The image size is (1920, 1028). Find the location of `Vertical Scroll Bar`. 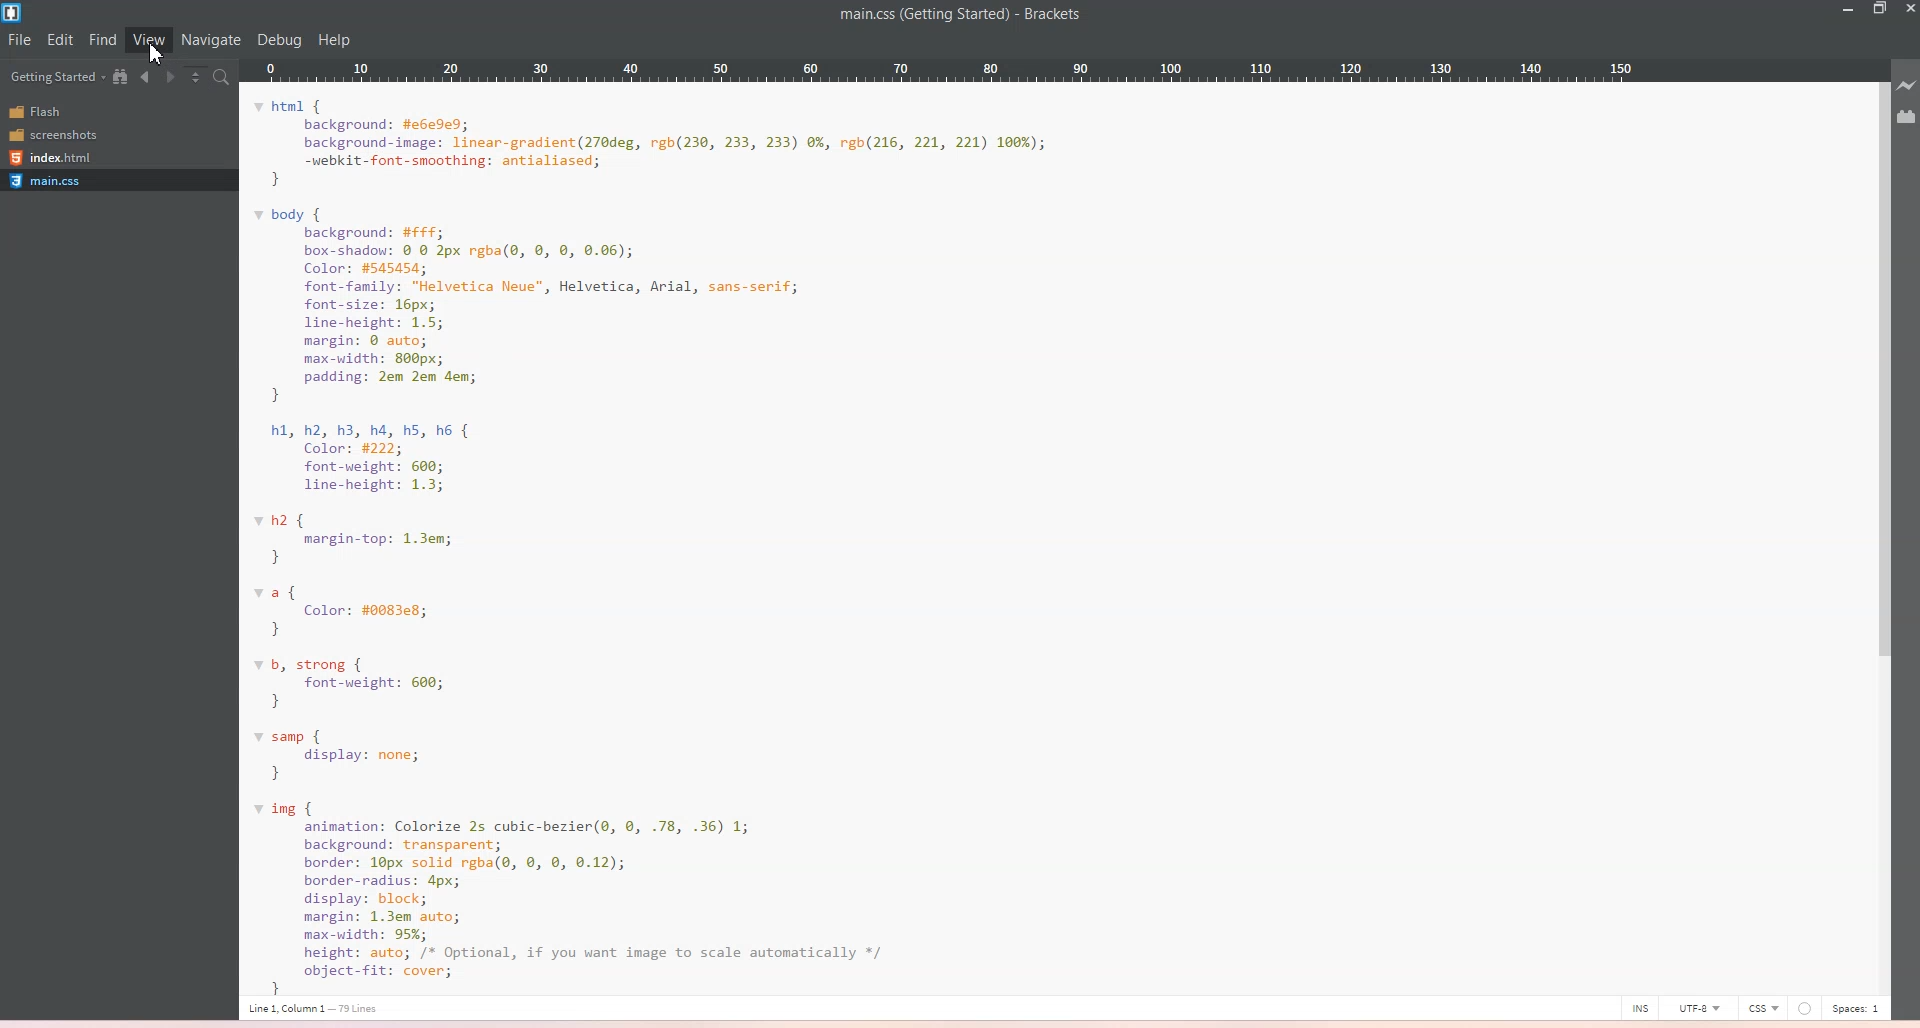

Vertical Scroll Bar is located at coordinates (1881, 534).